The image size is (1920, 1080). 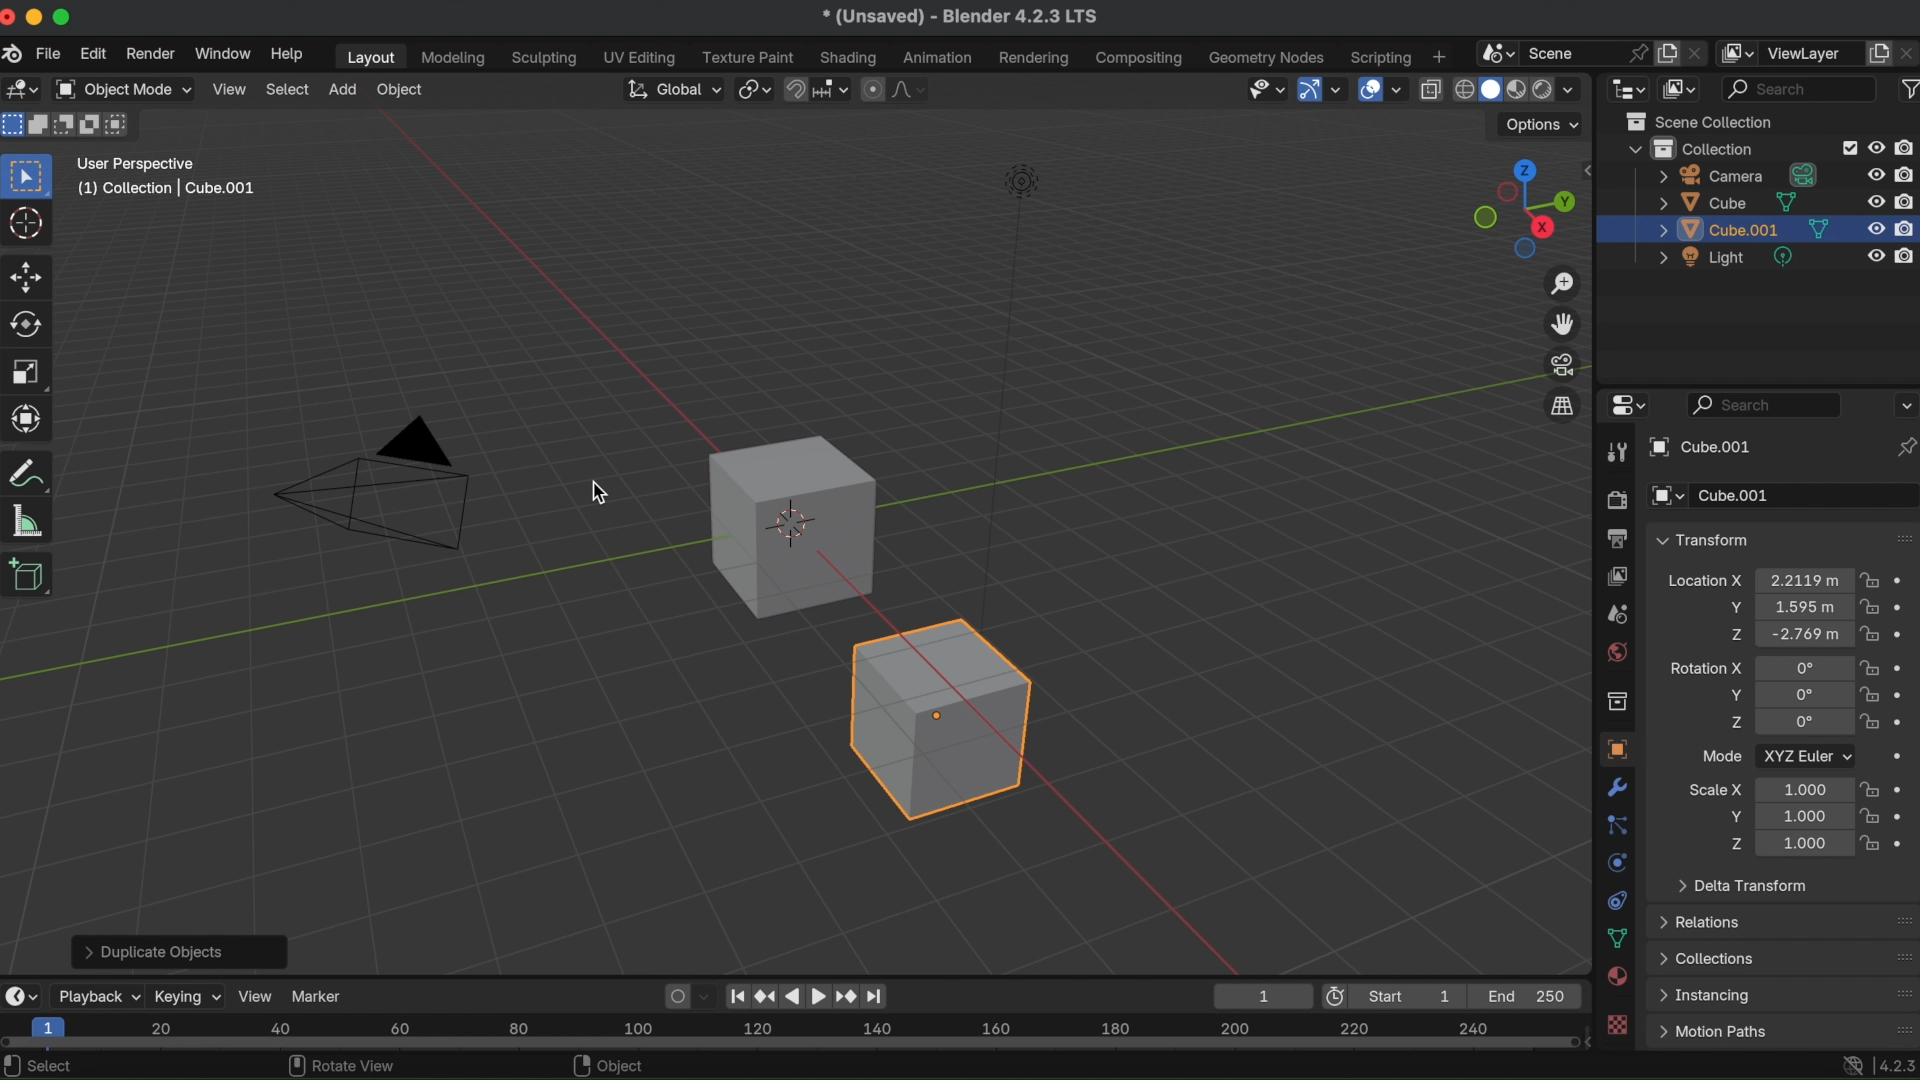 What do you see at coordinates (28, 519) in the screenshot?
I see `measure` at bounding box center [28, 519].